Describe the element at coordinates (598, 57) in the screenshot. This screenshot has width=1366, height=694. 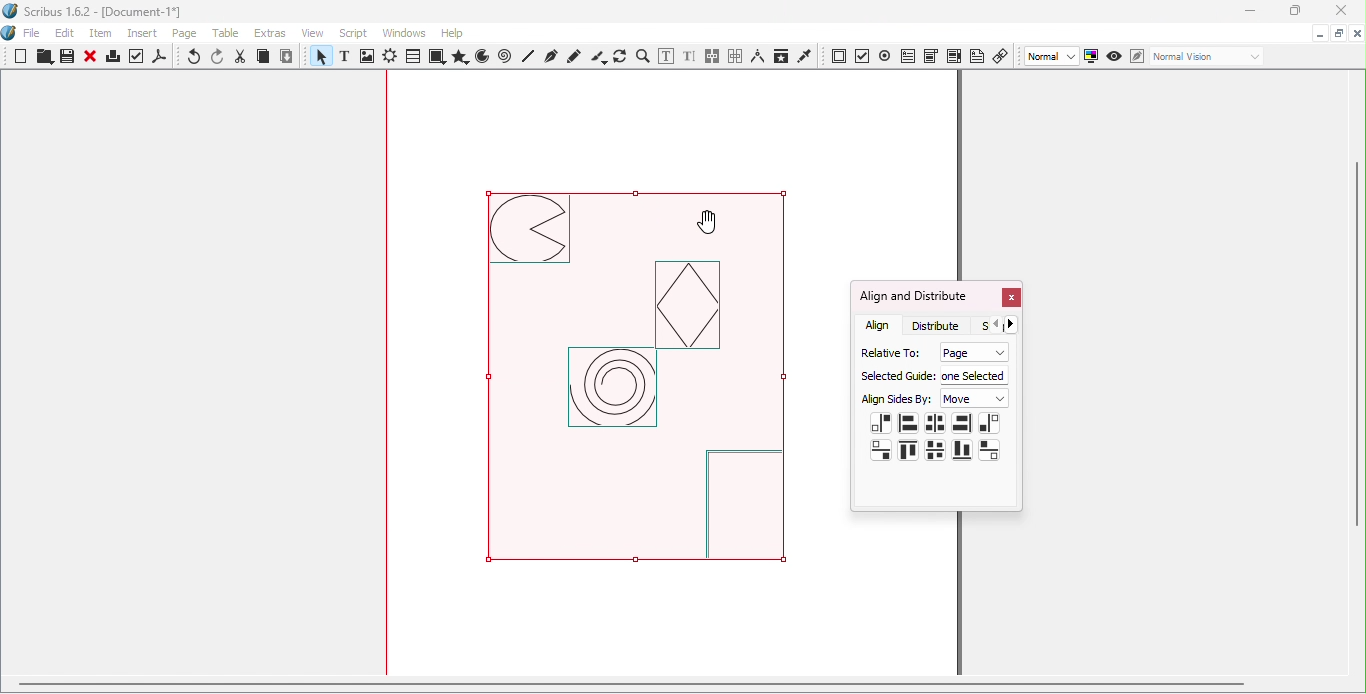
I see `Calligraphic line` at that location.